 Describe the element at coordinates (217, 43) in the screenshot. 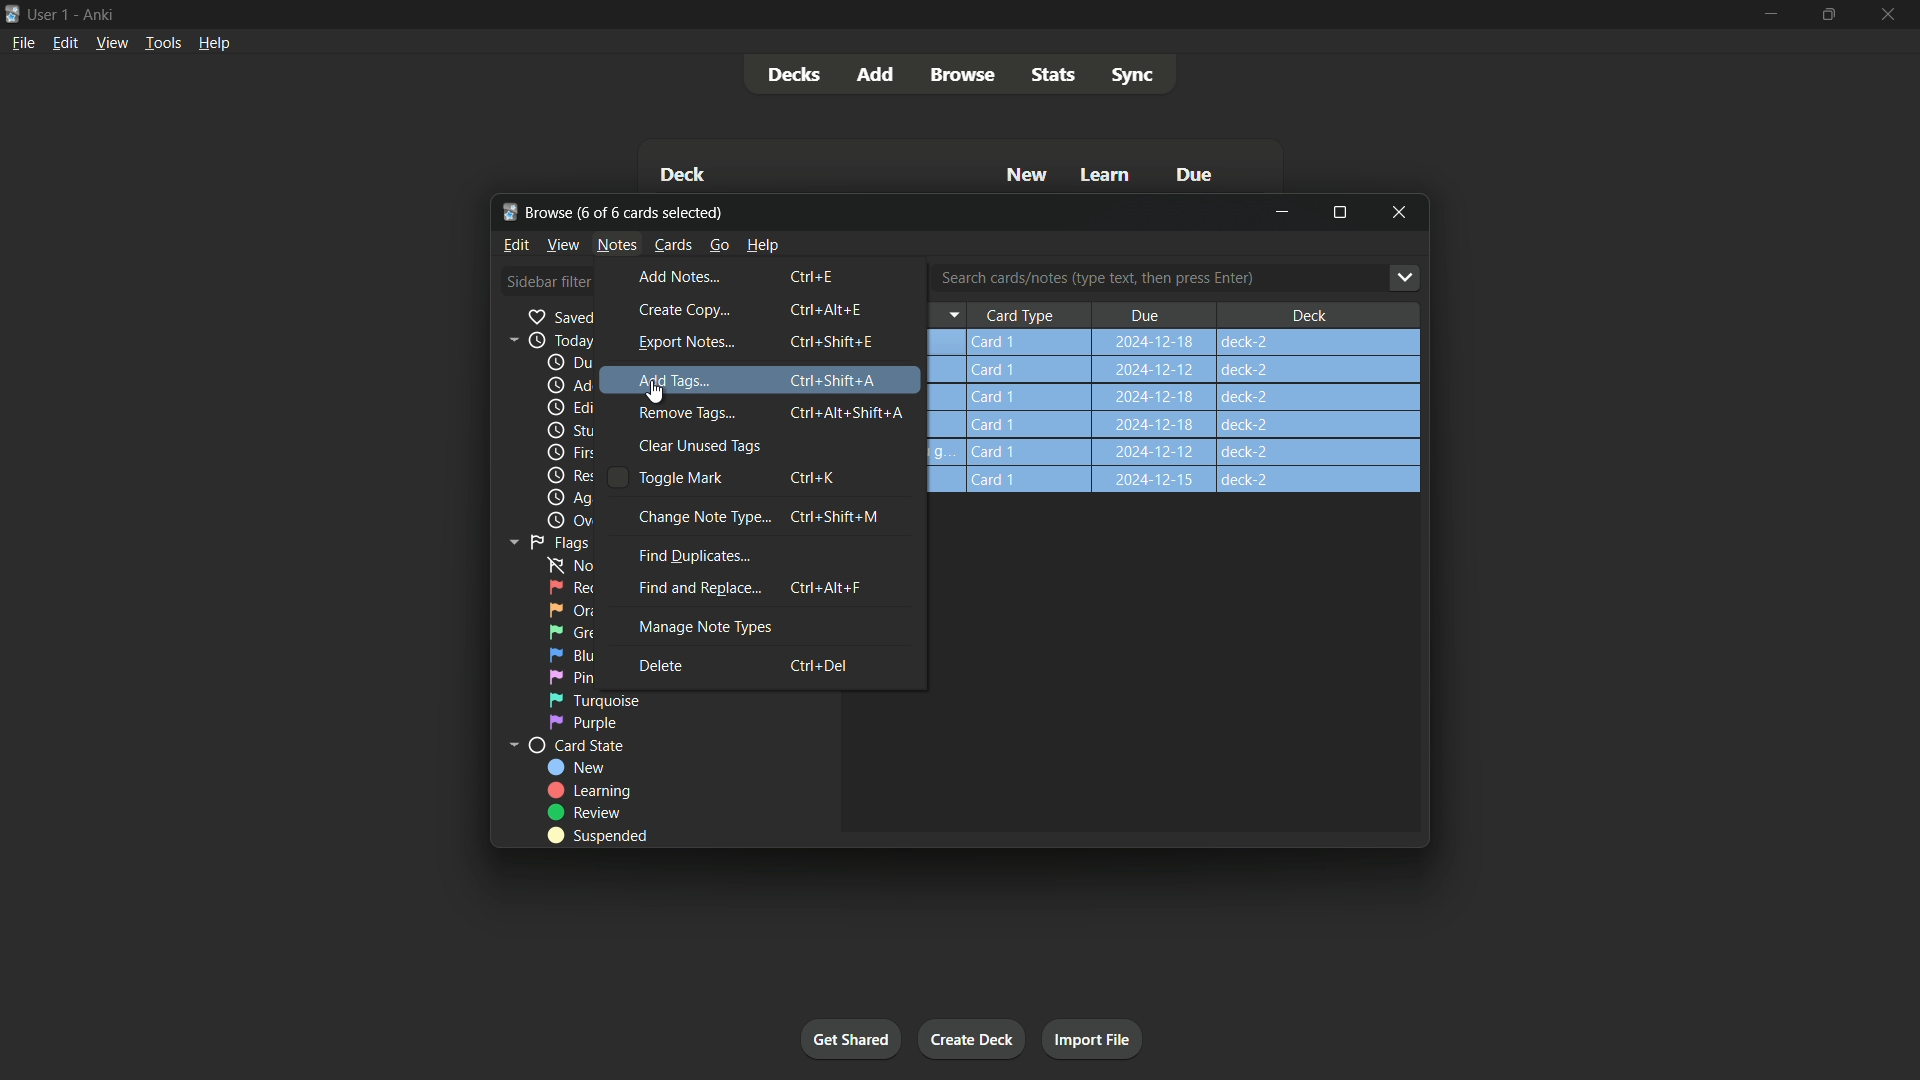

I see `Help menu` at that location.